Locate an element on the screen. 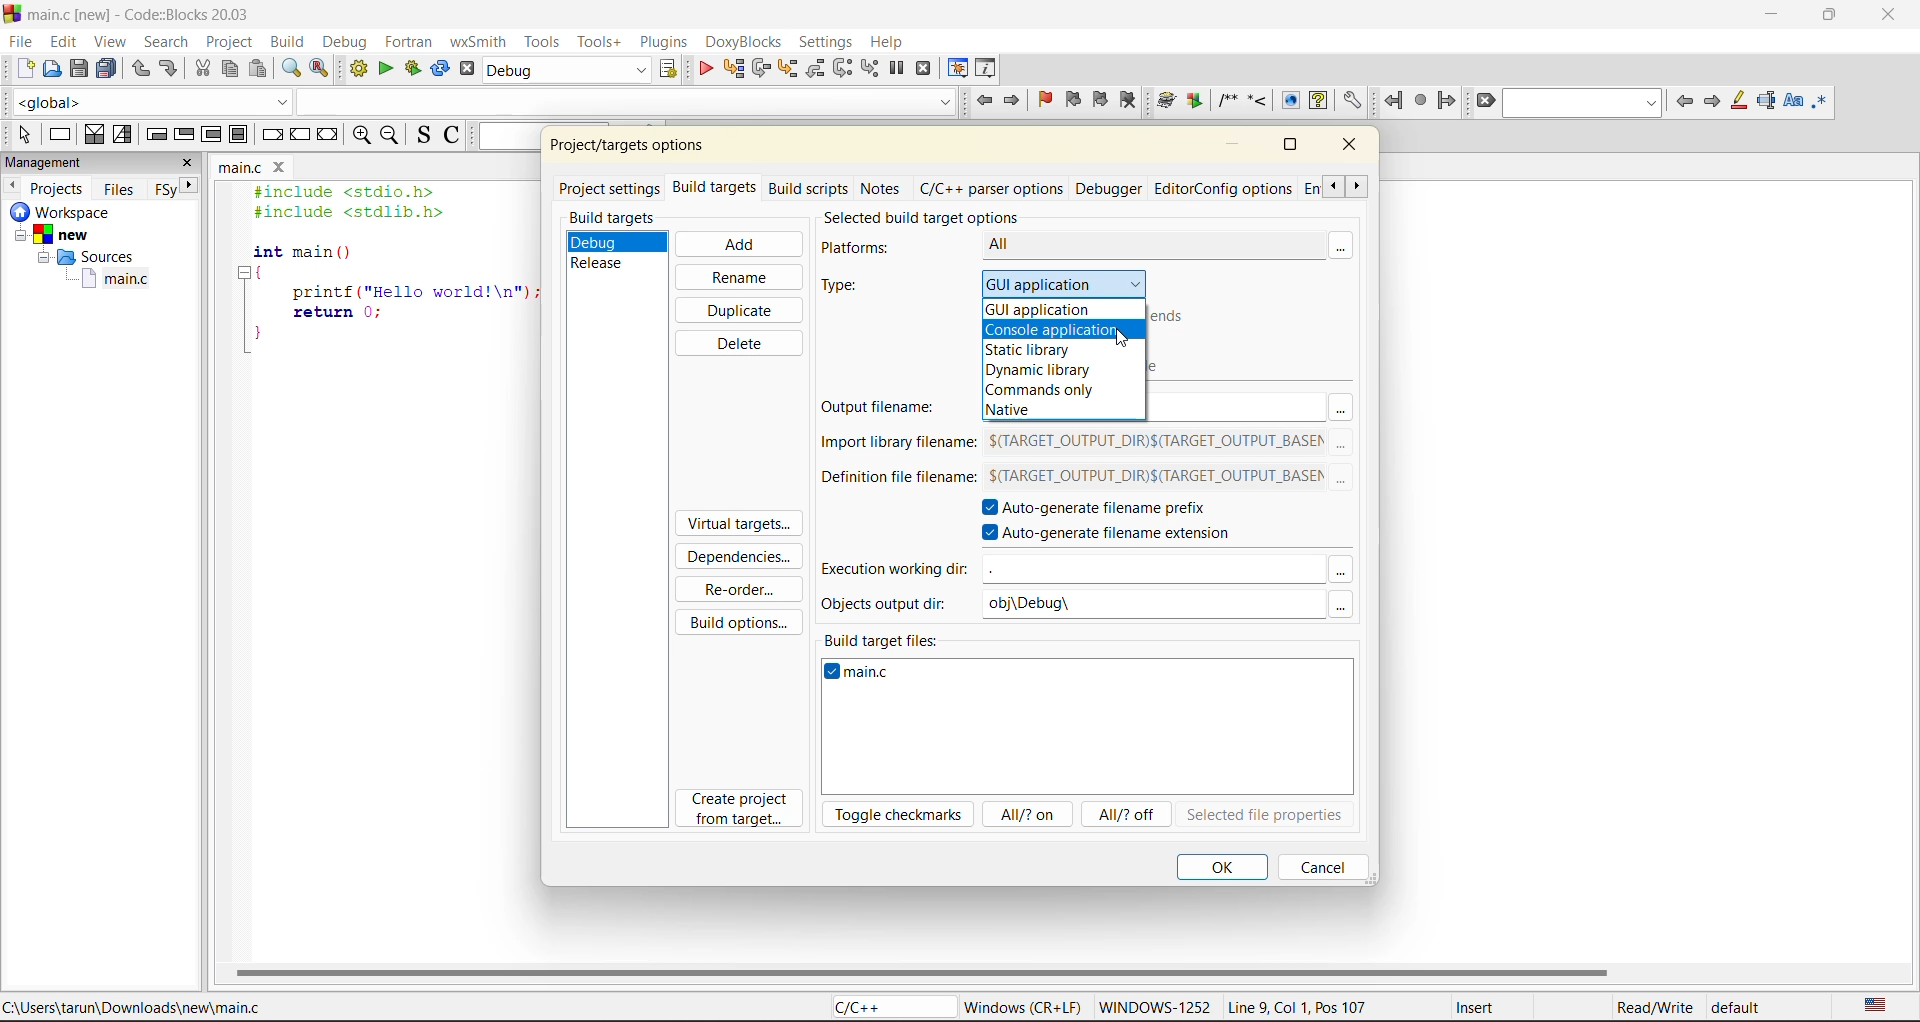  native is located at coordinates (1018, 412).